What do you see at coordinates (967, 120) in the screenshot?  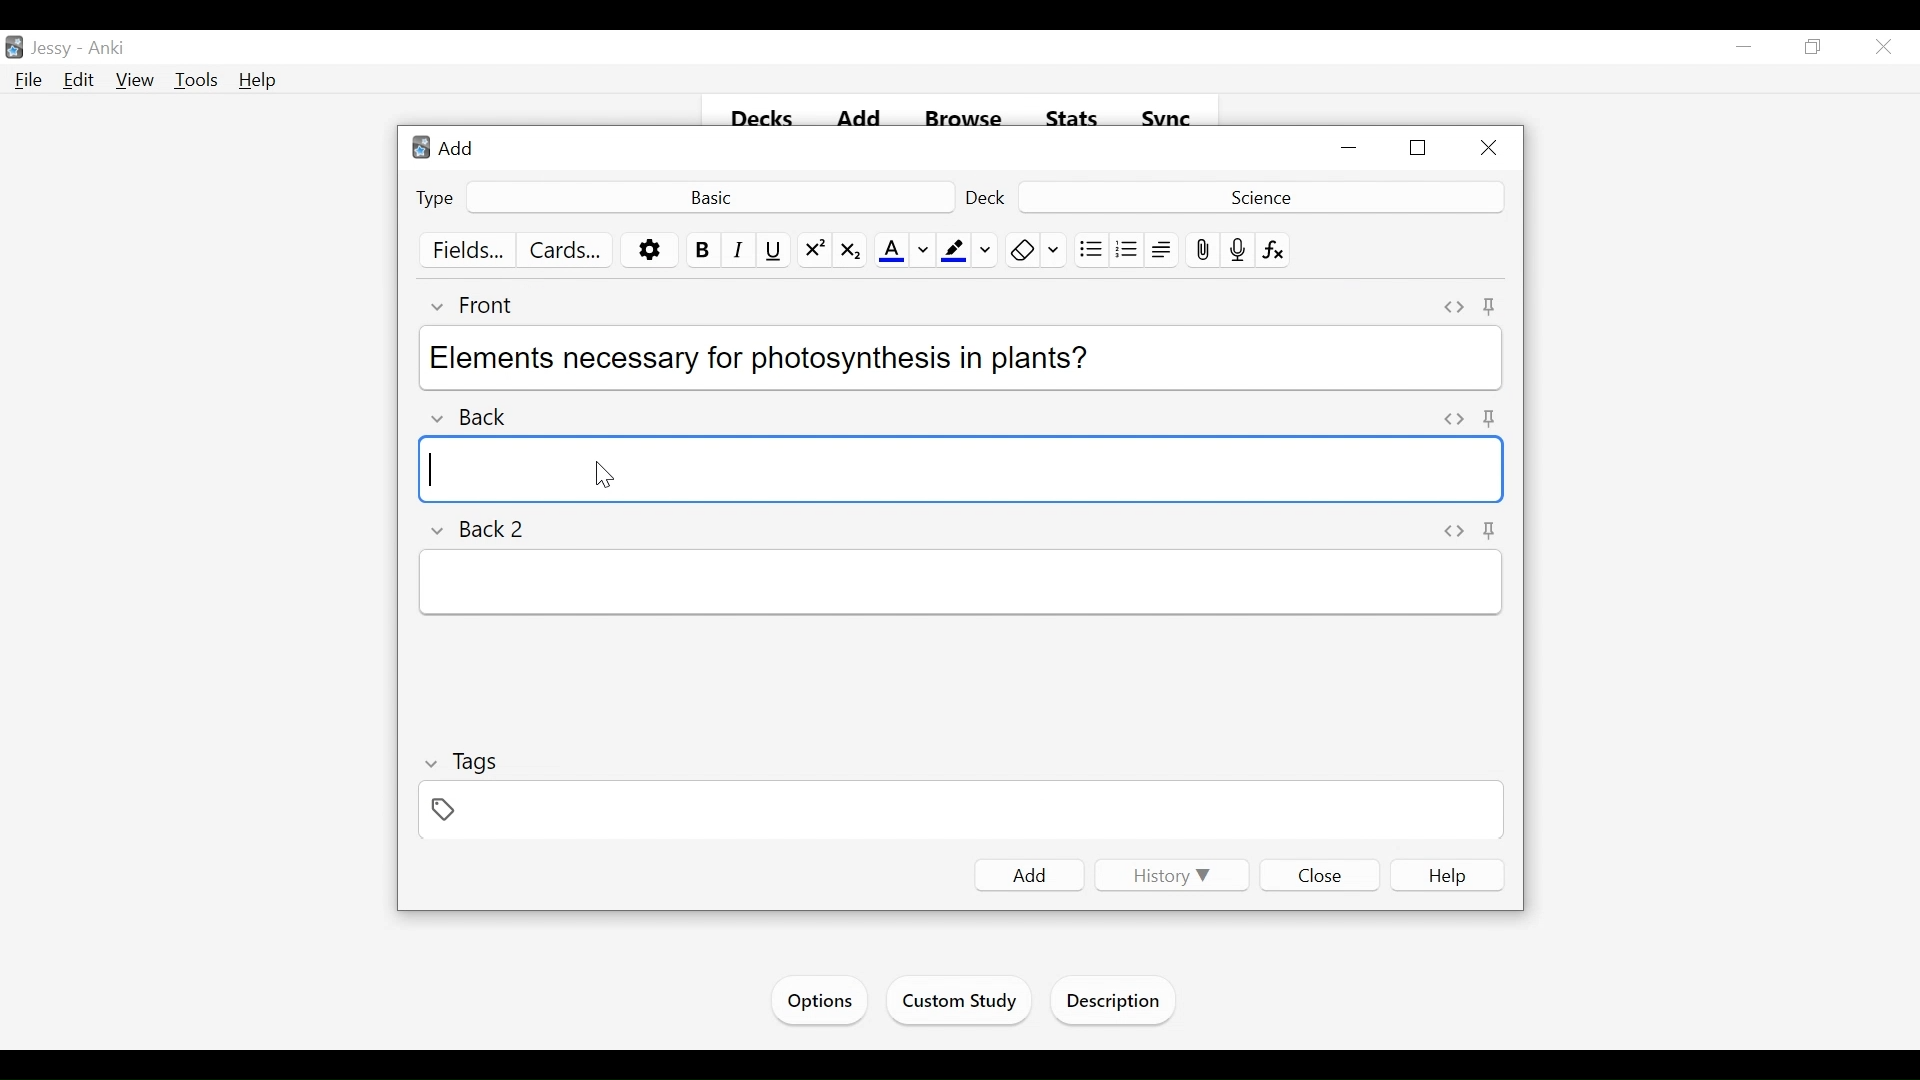 I see `Browse` at bounding box center [967, 120].